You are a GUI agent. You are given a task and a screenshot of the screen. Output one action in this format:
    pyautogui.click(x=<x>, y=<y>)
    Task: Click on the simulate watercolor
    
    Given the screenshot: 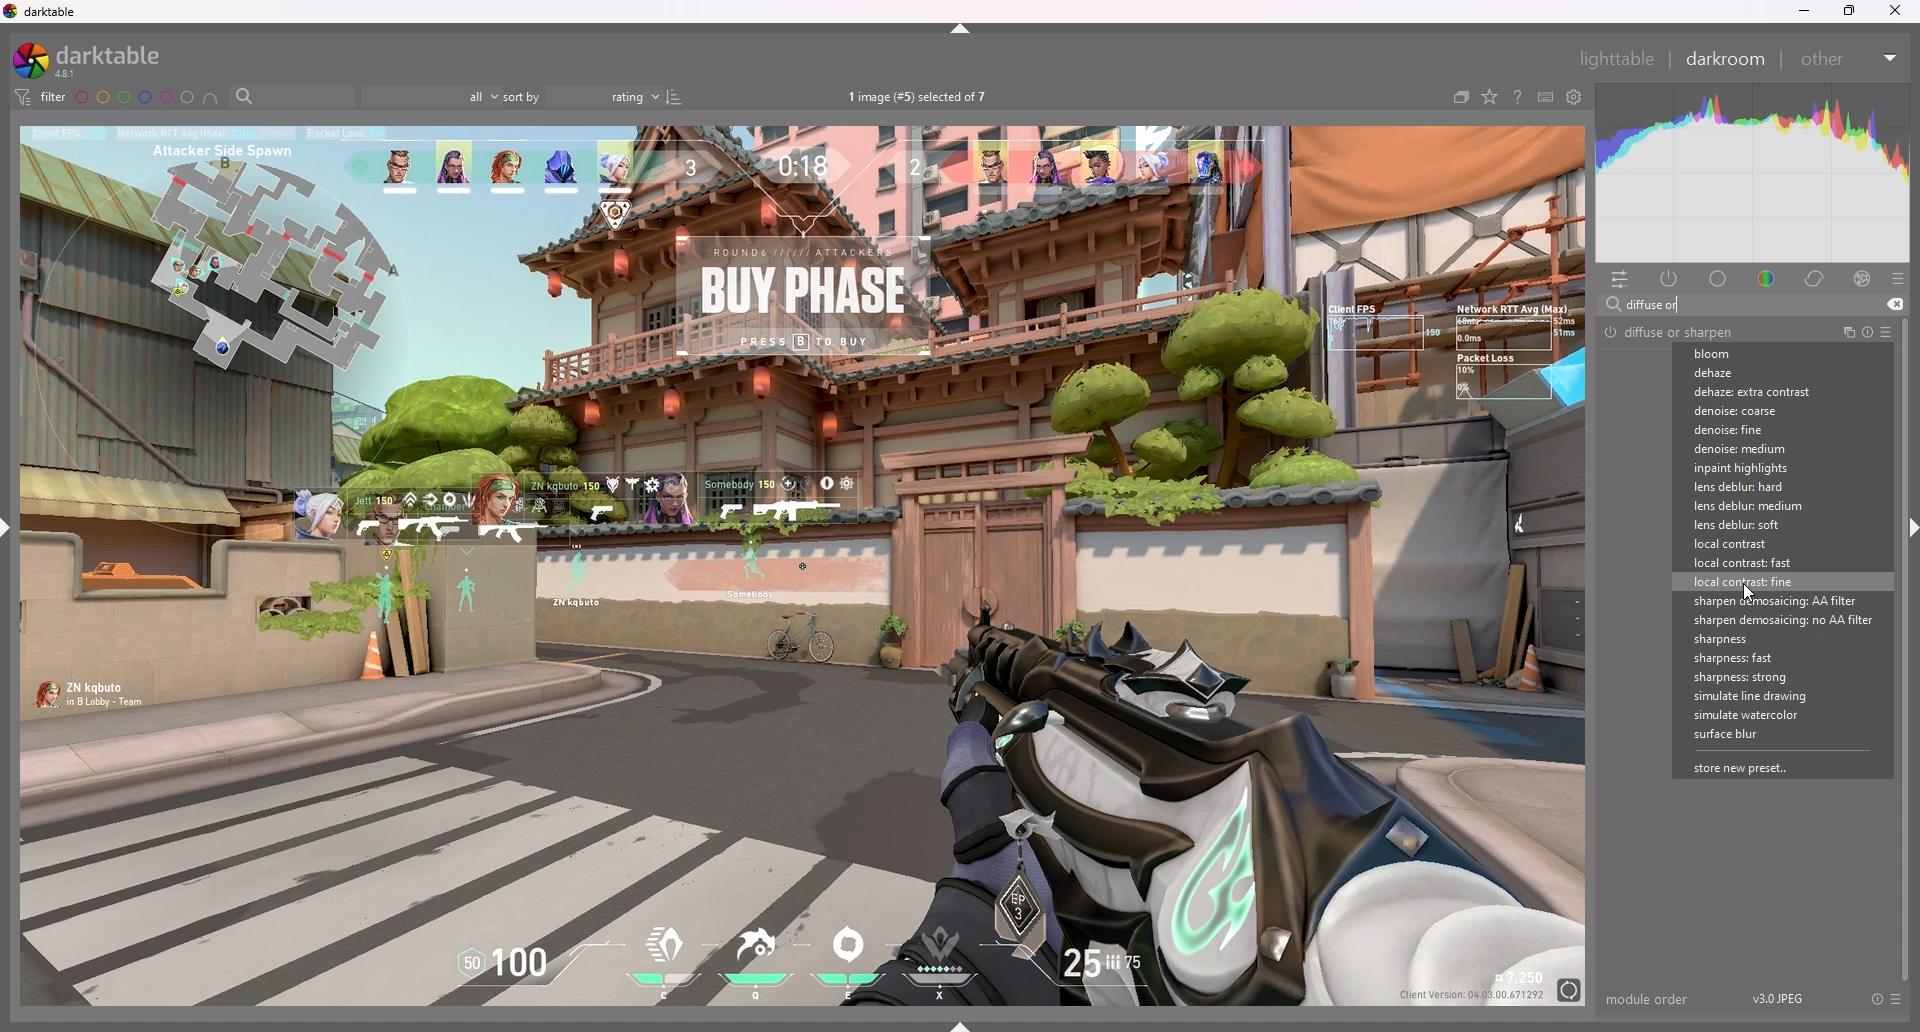 What is the action you would take?
    pyautogui.click(x=1756, y=713)
    